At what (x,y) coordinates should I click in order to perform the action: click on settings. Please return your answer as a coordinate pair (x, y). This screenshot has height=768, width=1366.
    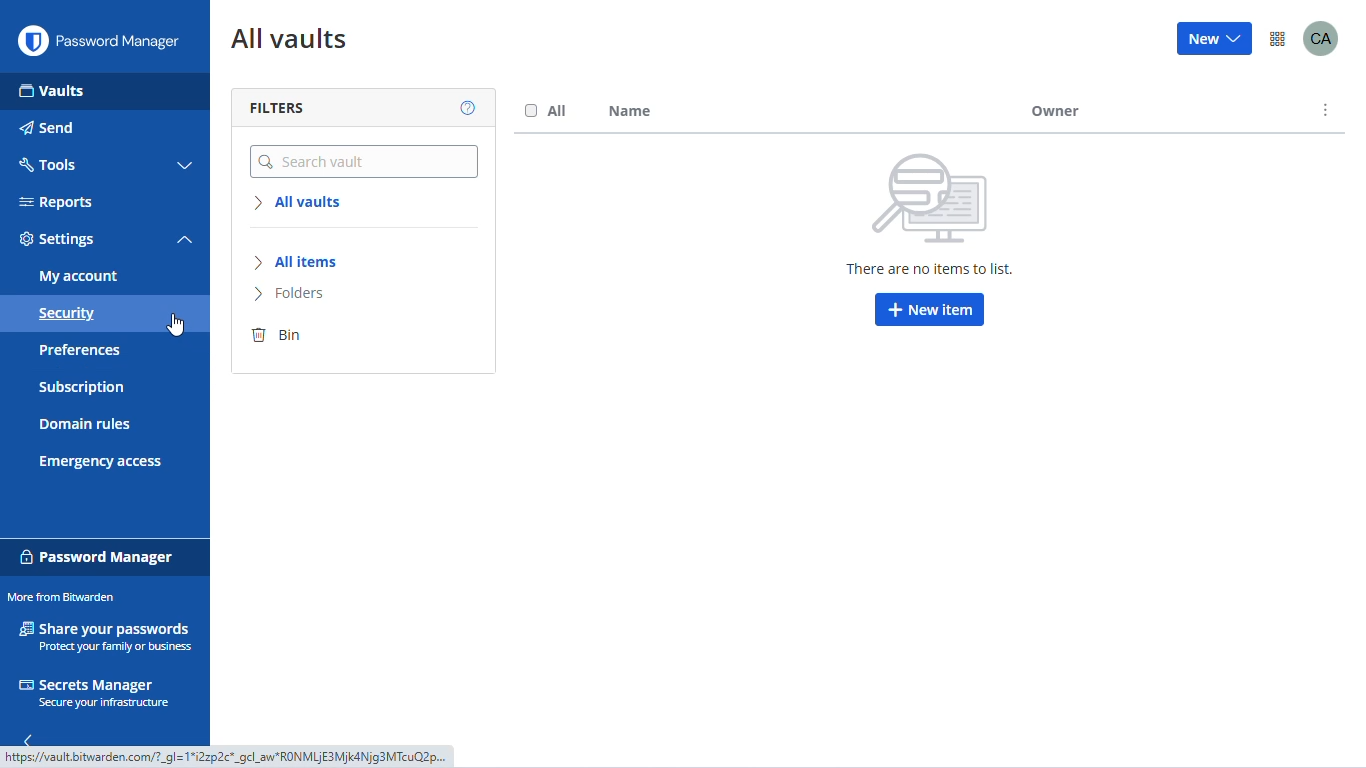
    Looking at the image, I should click on (58, 240).